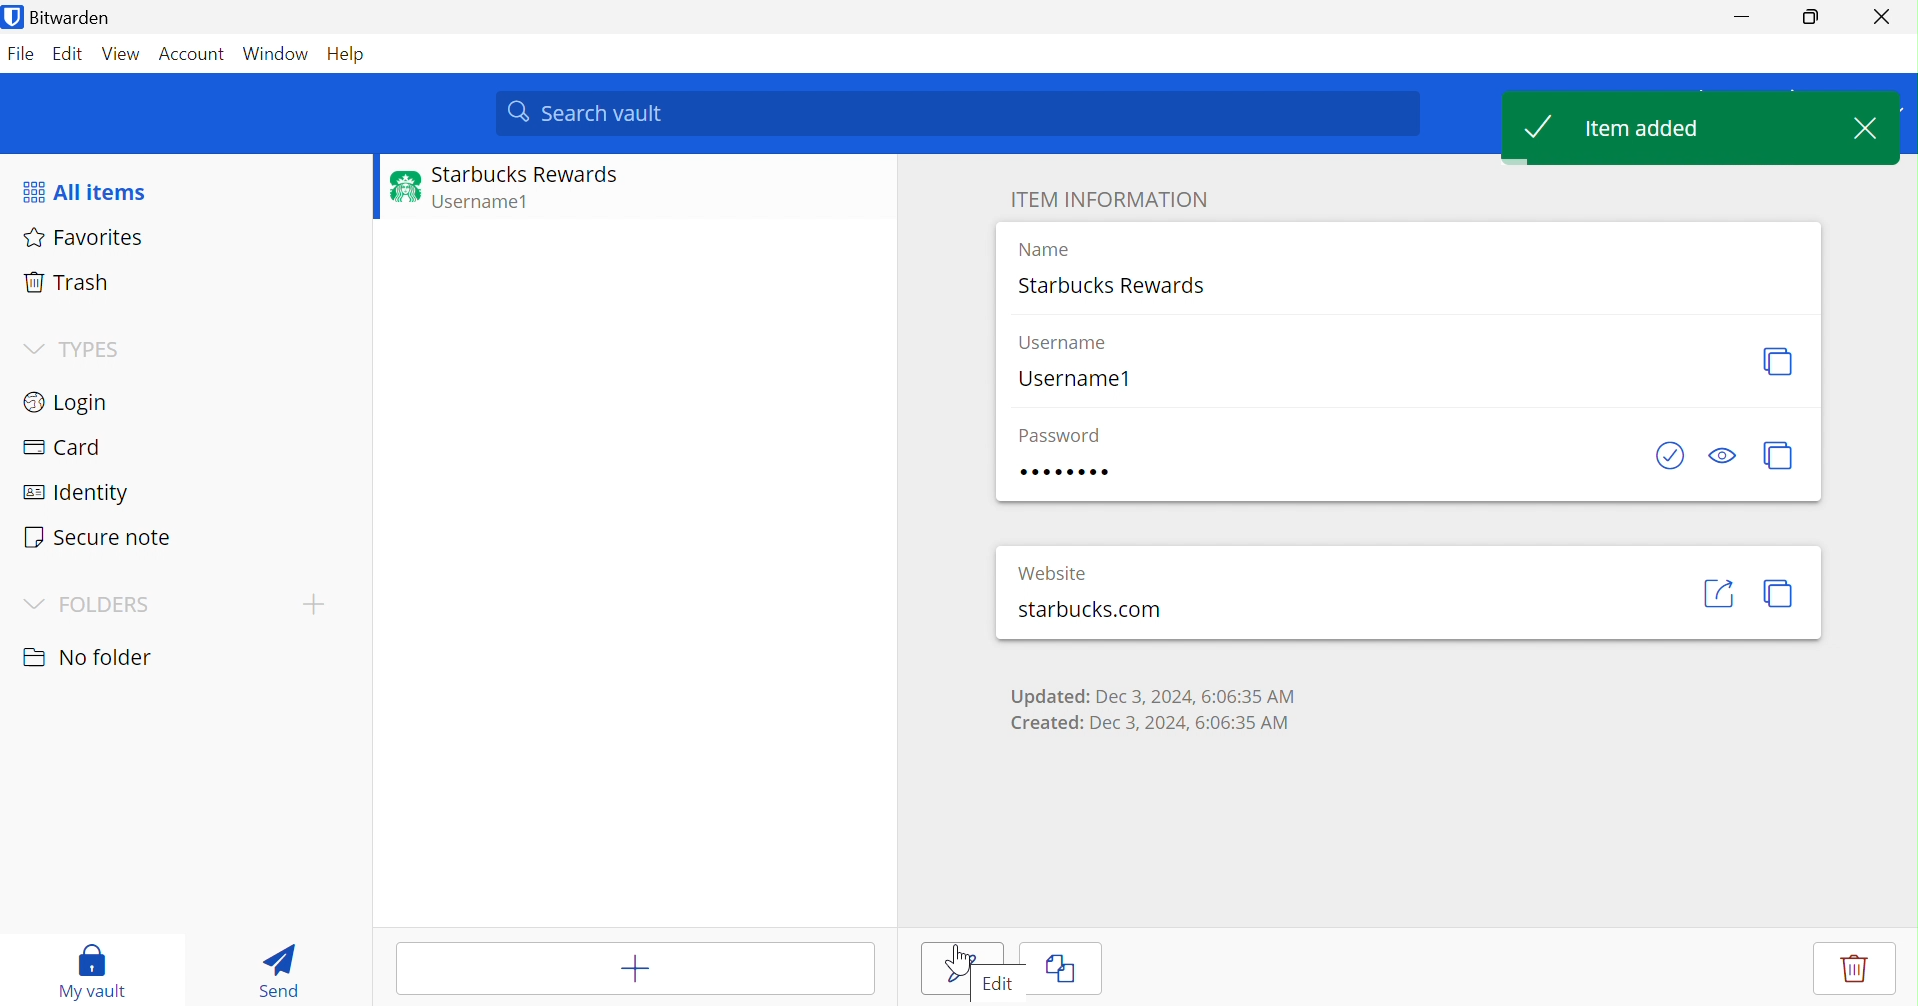  Describe the element at coordinates (1778, 361) in the screenshot. I see `Copy username` at that location.